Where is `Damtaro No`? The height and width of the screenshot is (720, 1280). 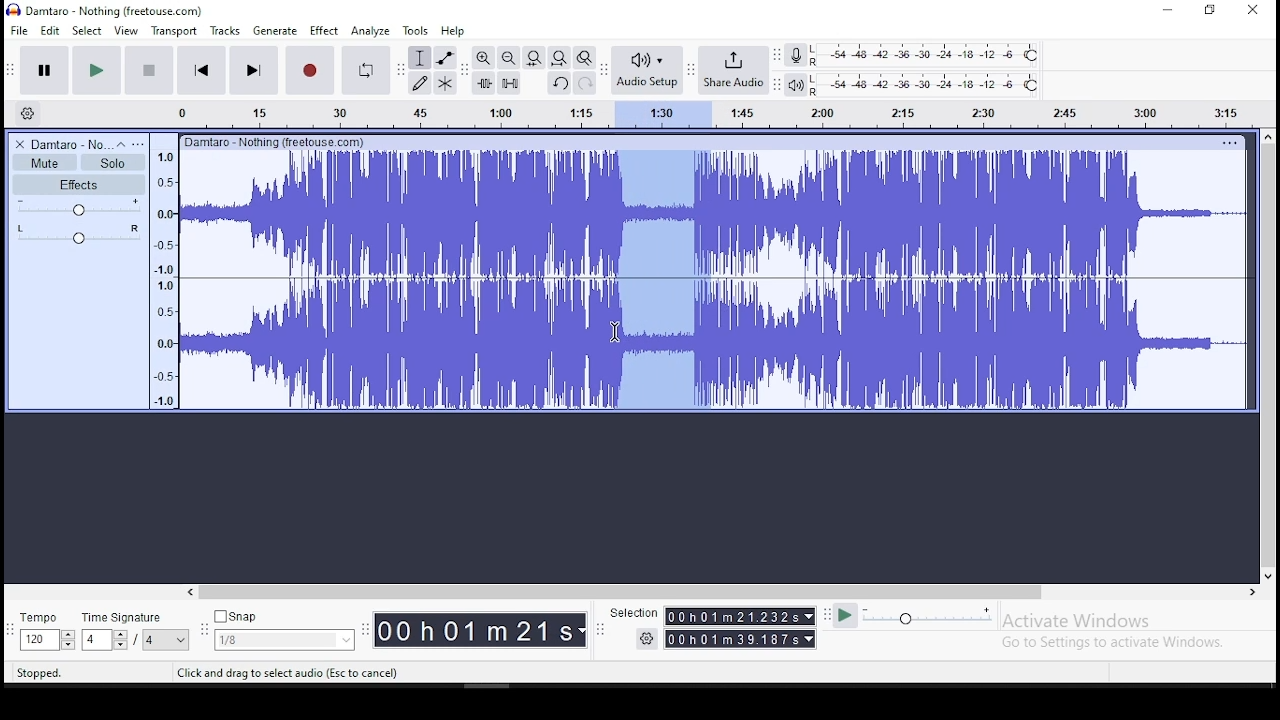
Damtaro No is located at coordinates (70, 144).